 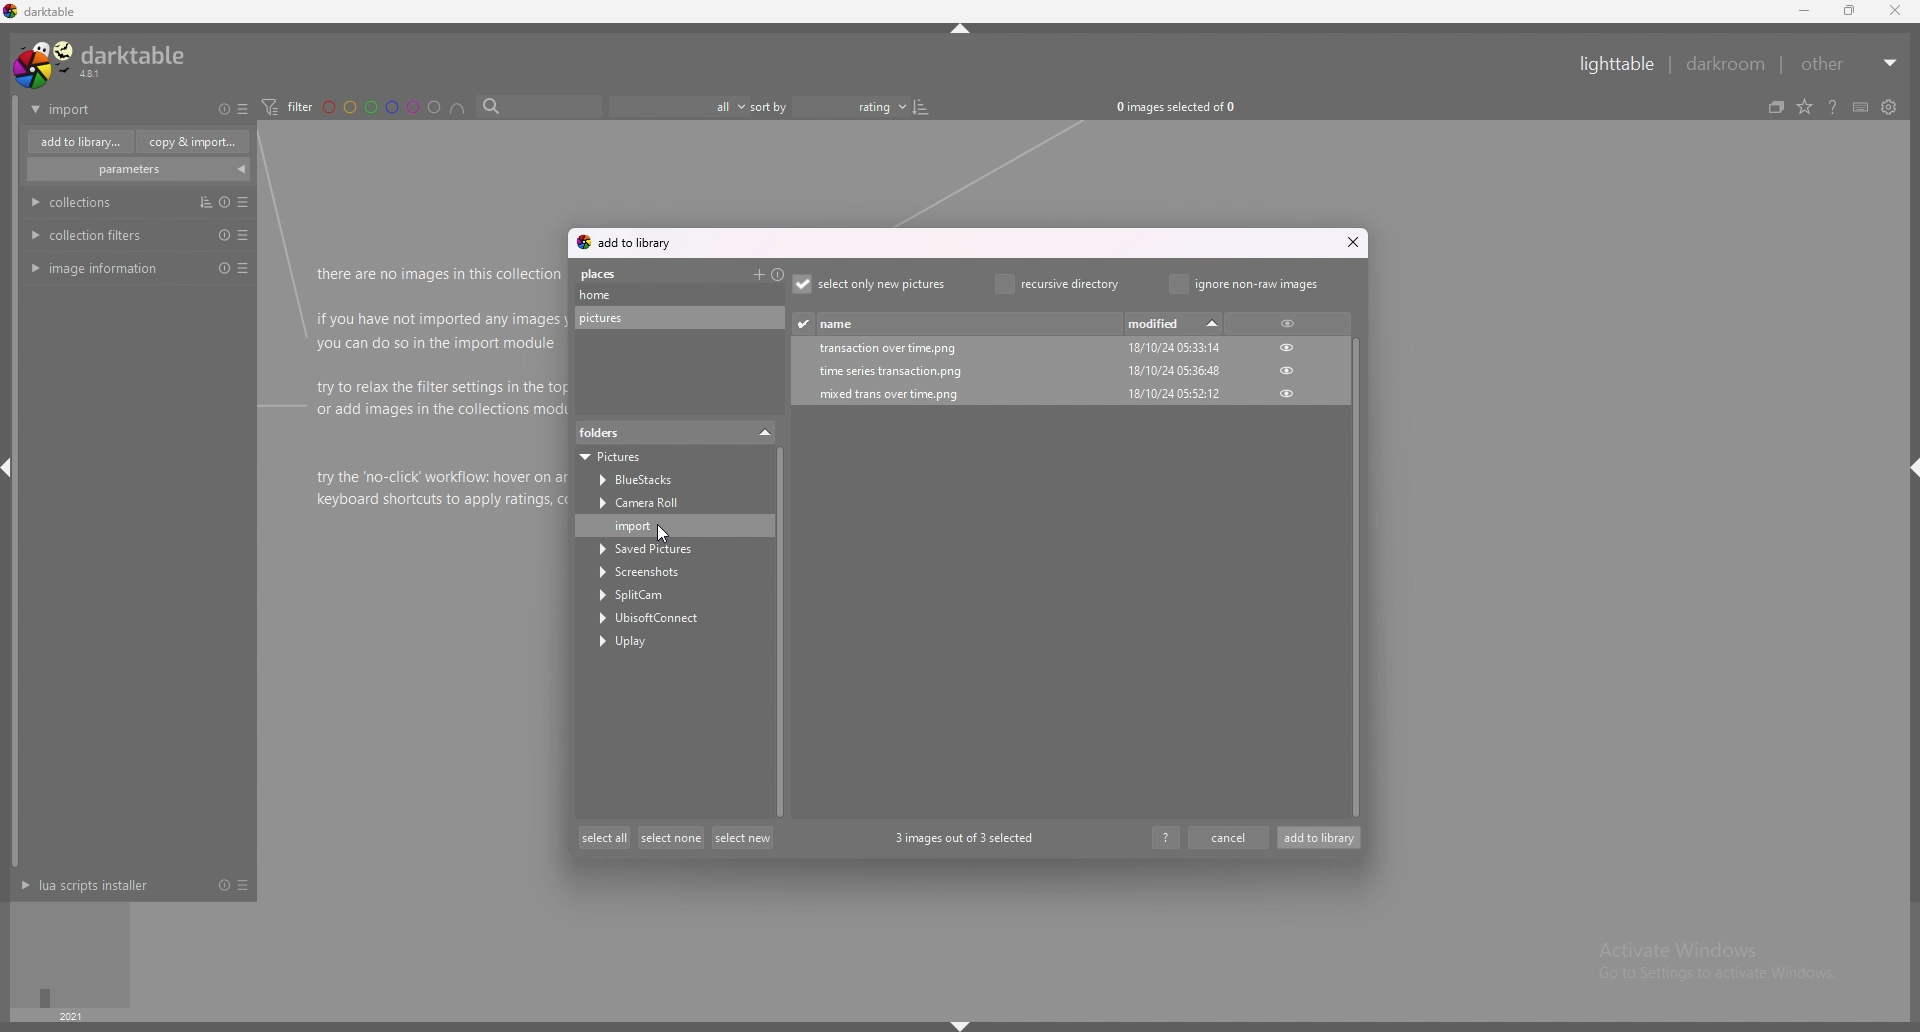 What do you see at coordinates (606, 839) in the screenshot?
I see `select all` at bounding box center [606, 839].